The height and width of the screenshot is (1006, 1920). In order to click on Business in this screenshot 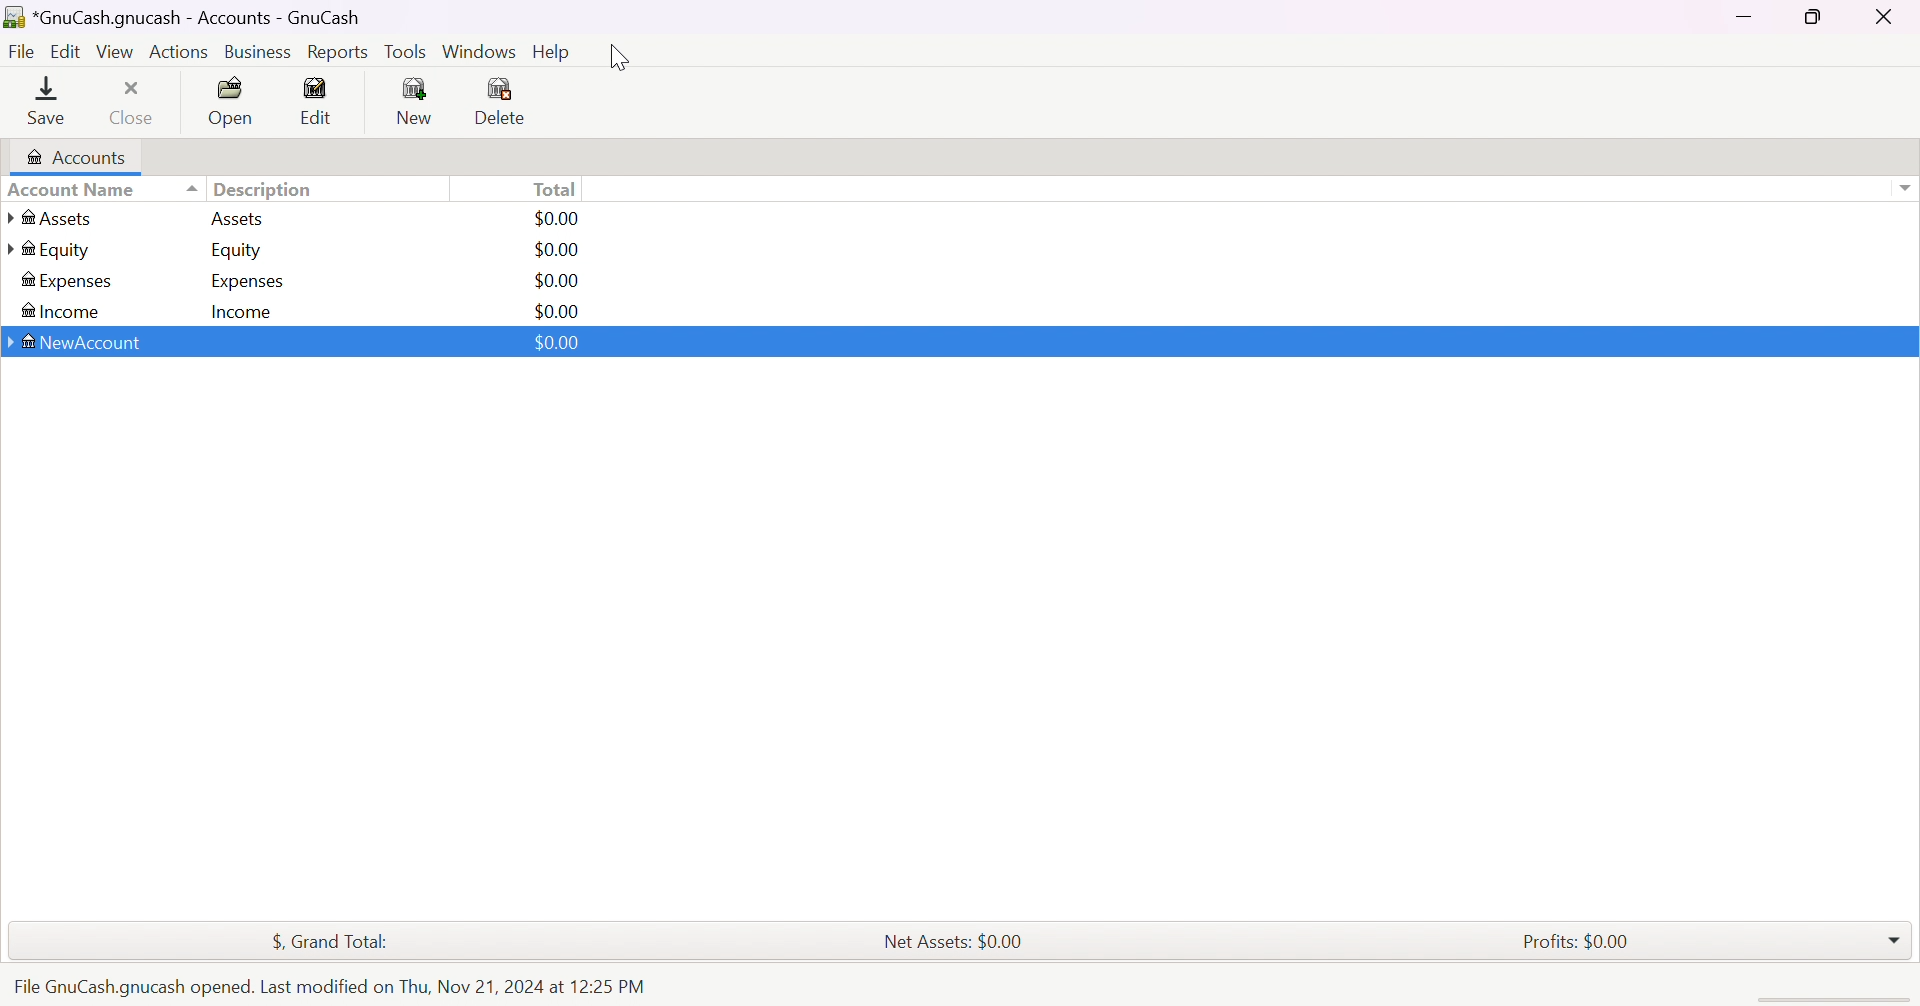, I will do `click(262, 52)`.